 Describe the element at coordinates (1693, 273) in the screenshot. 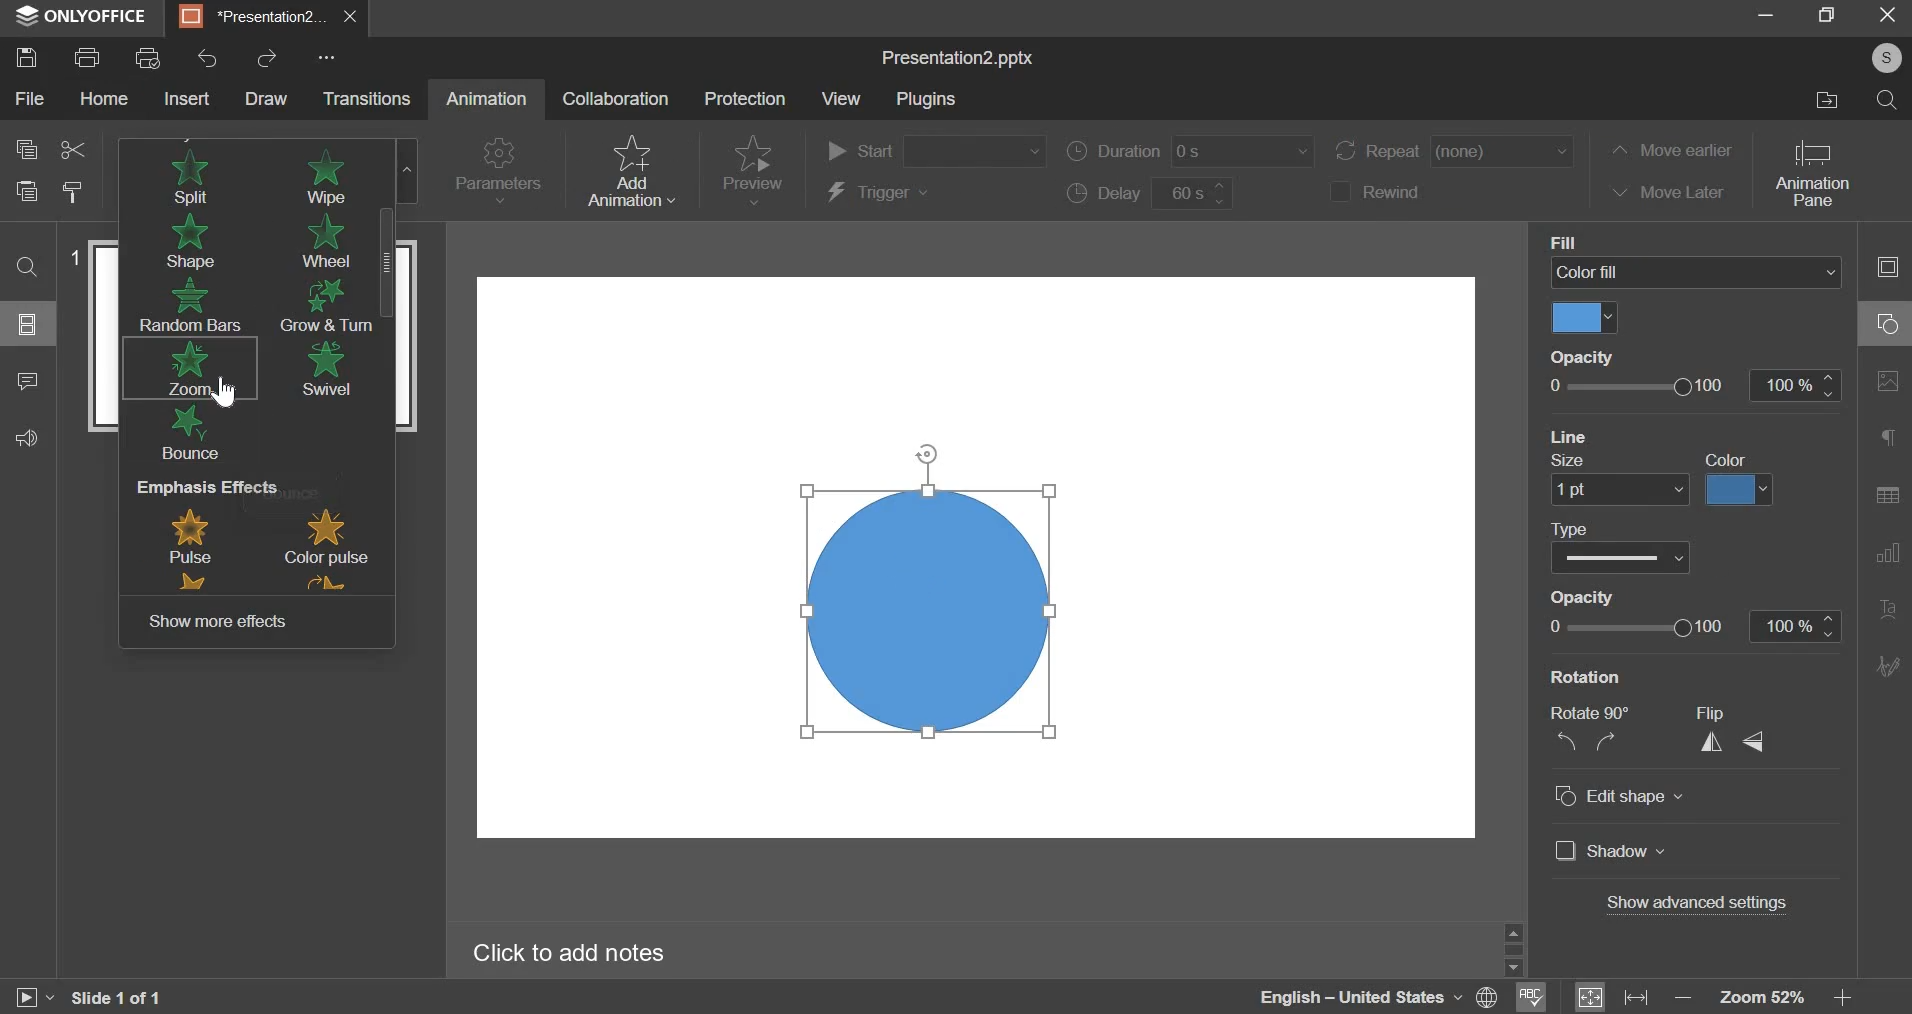

I see `background fill` at that location.